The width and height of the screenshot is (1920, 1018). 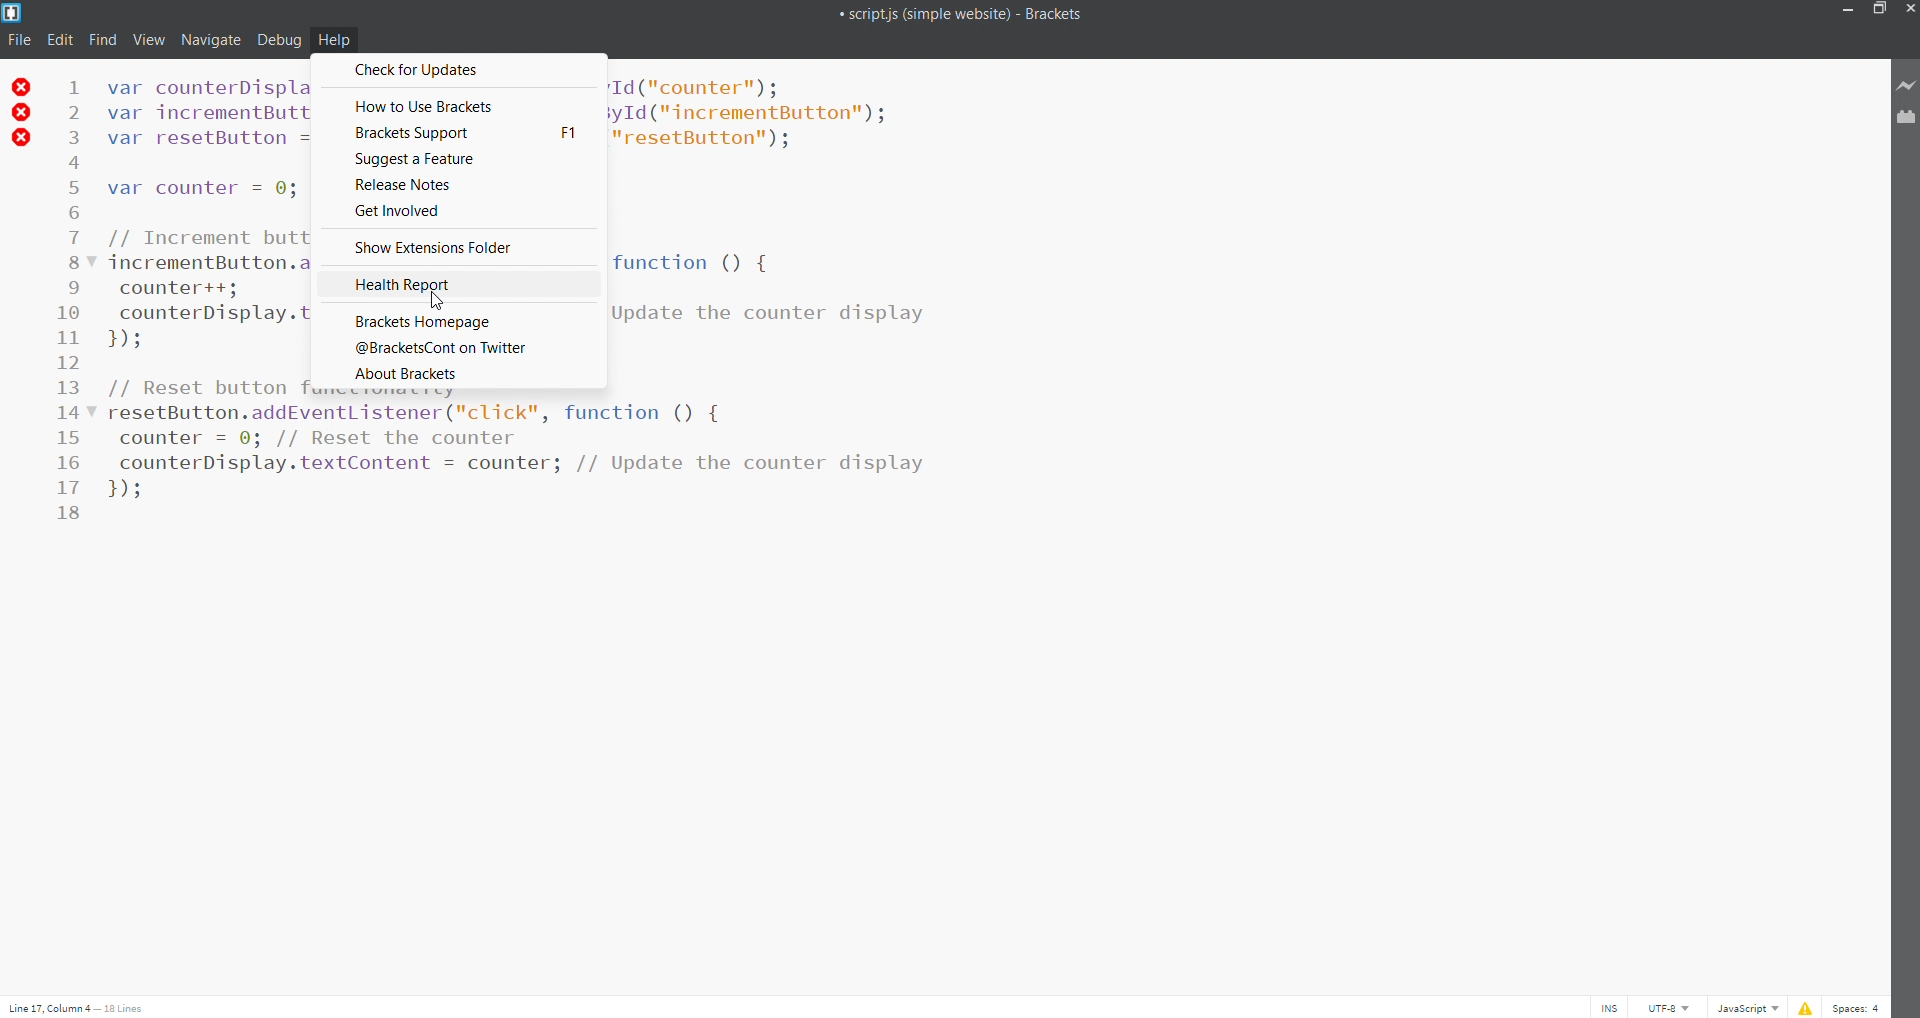 What do you see at coordinates (334, 39) in the screenshot?
I see `help` at bounding box center [334, 39].